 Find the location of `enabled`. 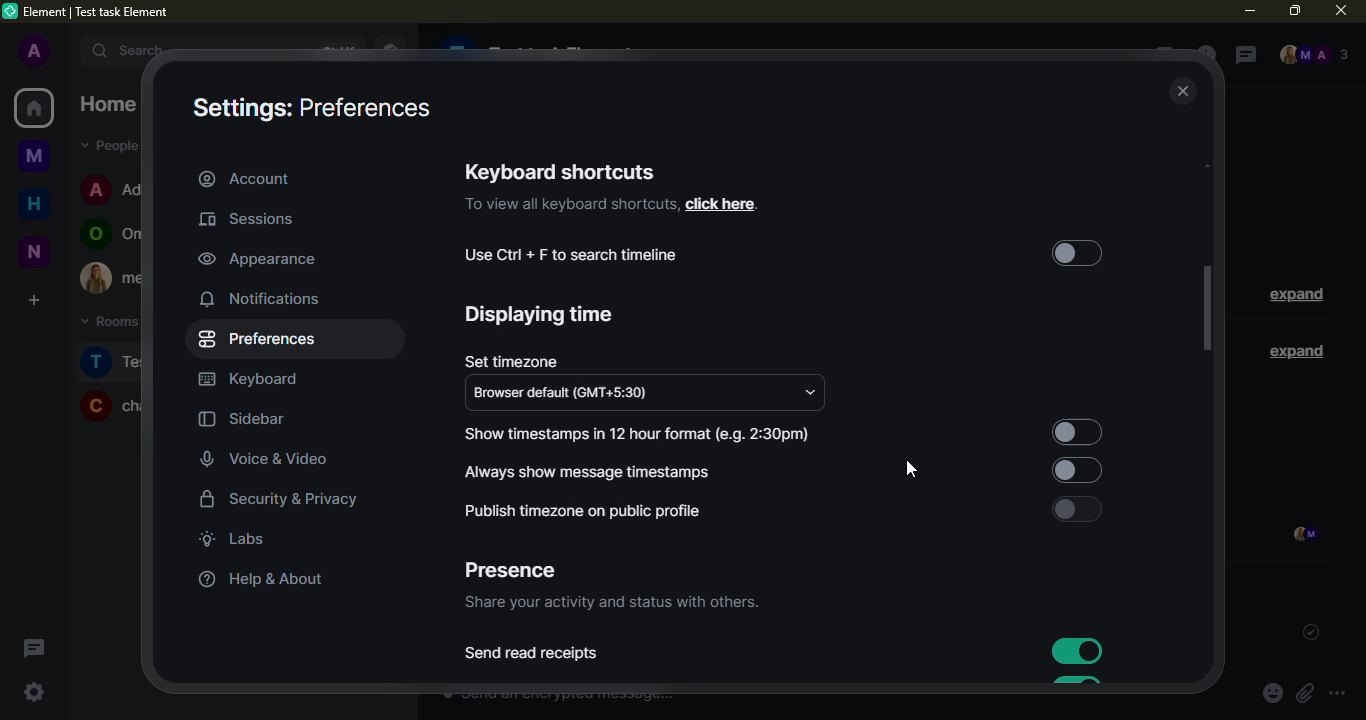

enabled is located at coordinates (1071, 648).